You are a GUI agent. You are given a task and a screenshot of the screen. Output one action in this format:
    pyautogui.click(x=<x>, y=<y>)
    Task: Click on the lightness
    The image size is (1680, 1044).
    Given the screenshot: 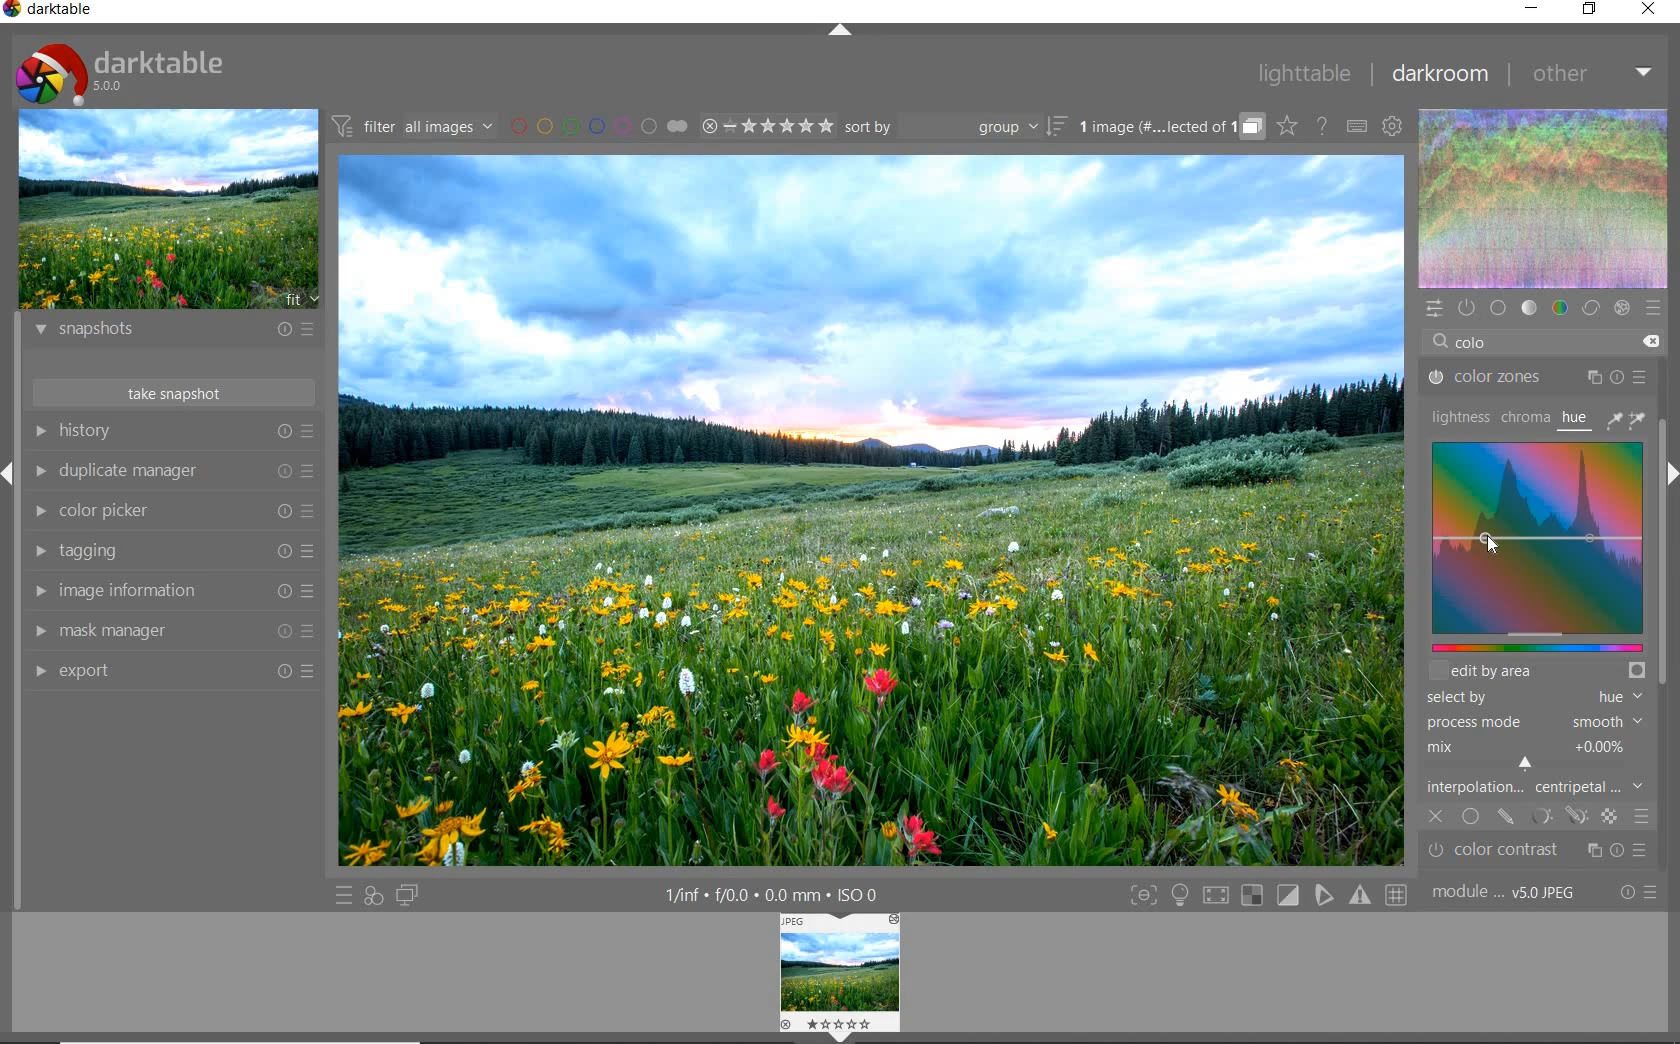 What is the action you would take?
    pyautogui.click(x=1460, y=416)
    